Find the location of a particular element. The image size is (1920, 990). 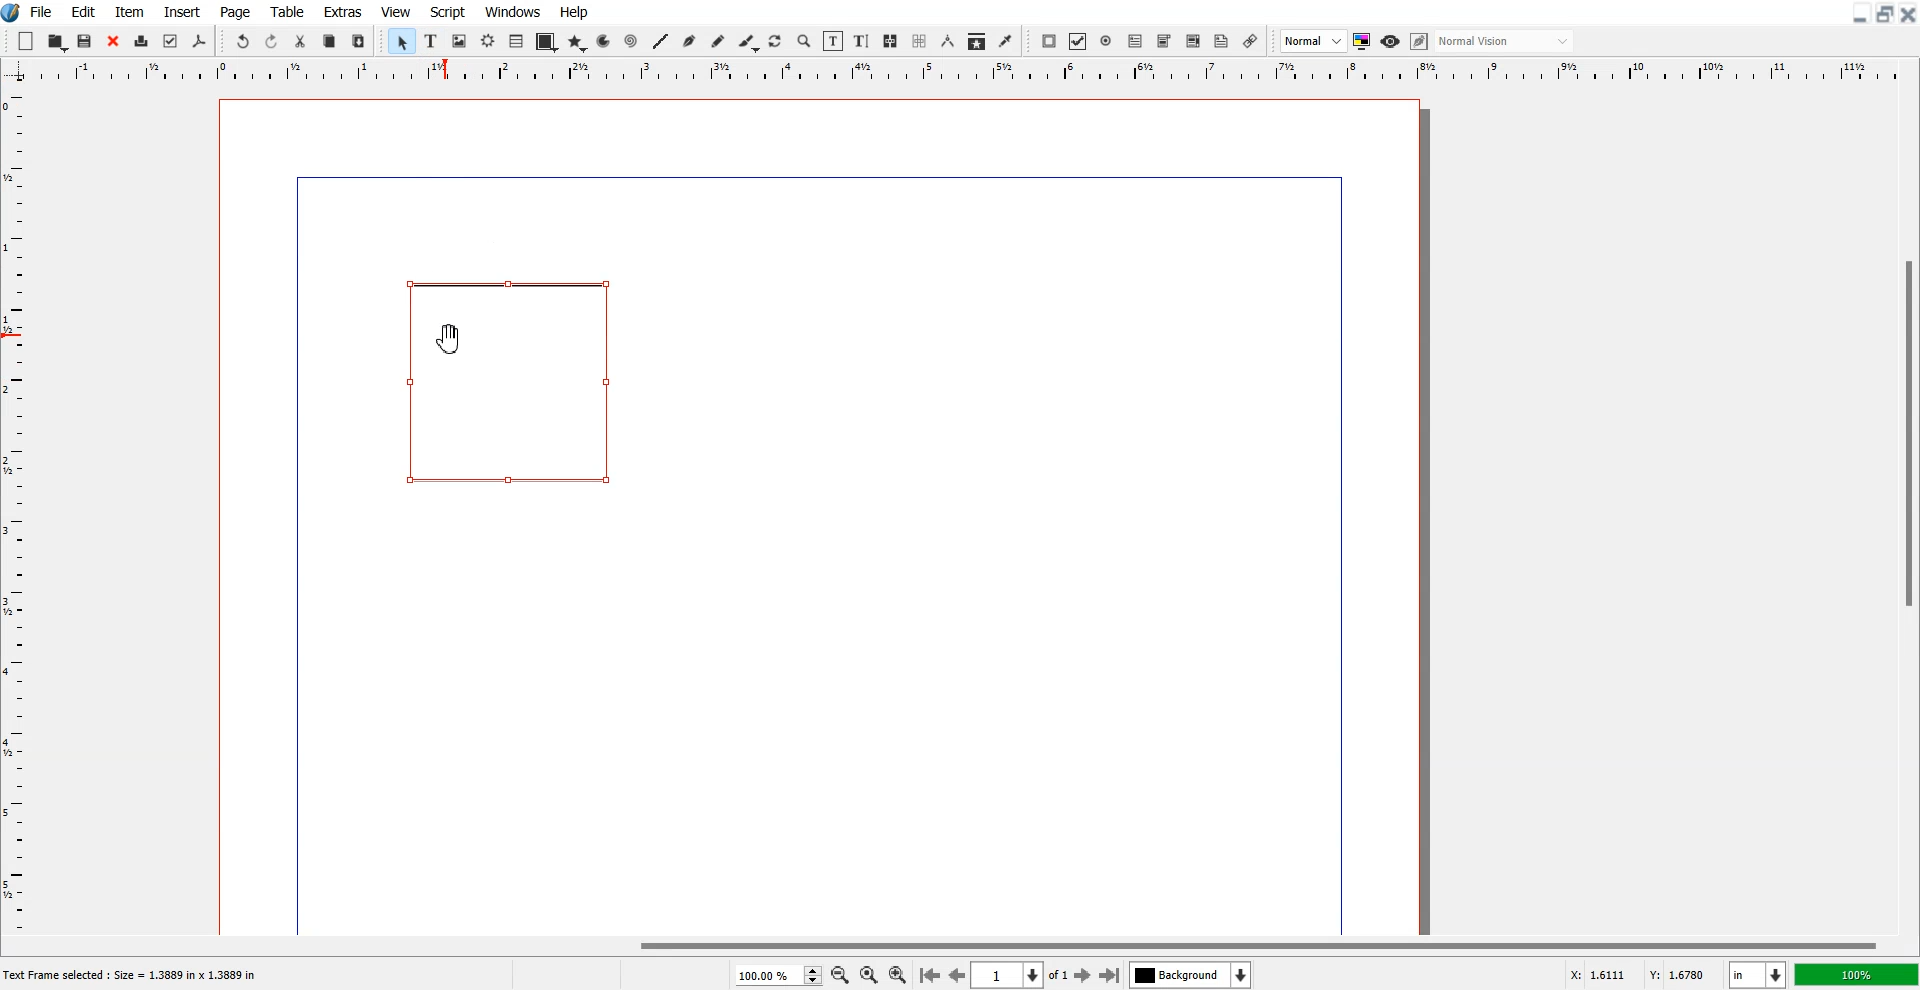

Redo is located at coordinates (271, 42).